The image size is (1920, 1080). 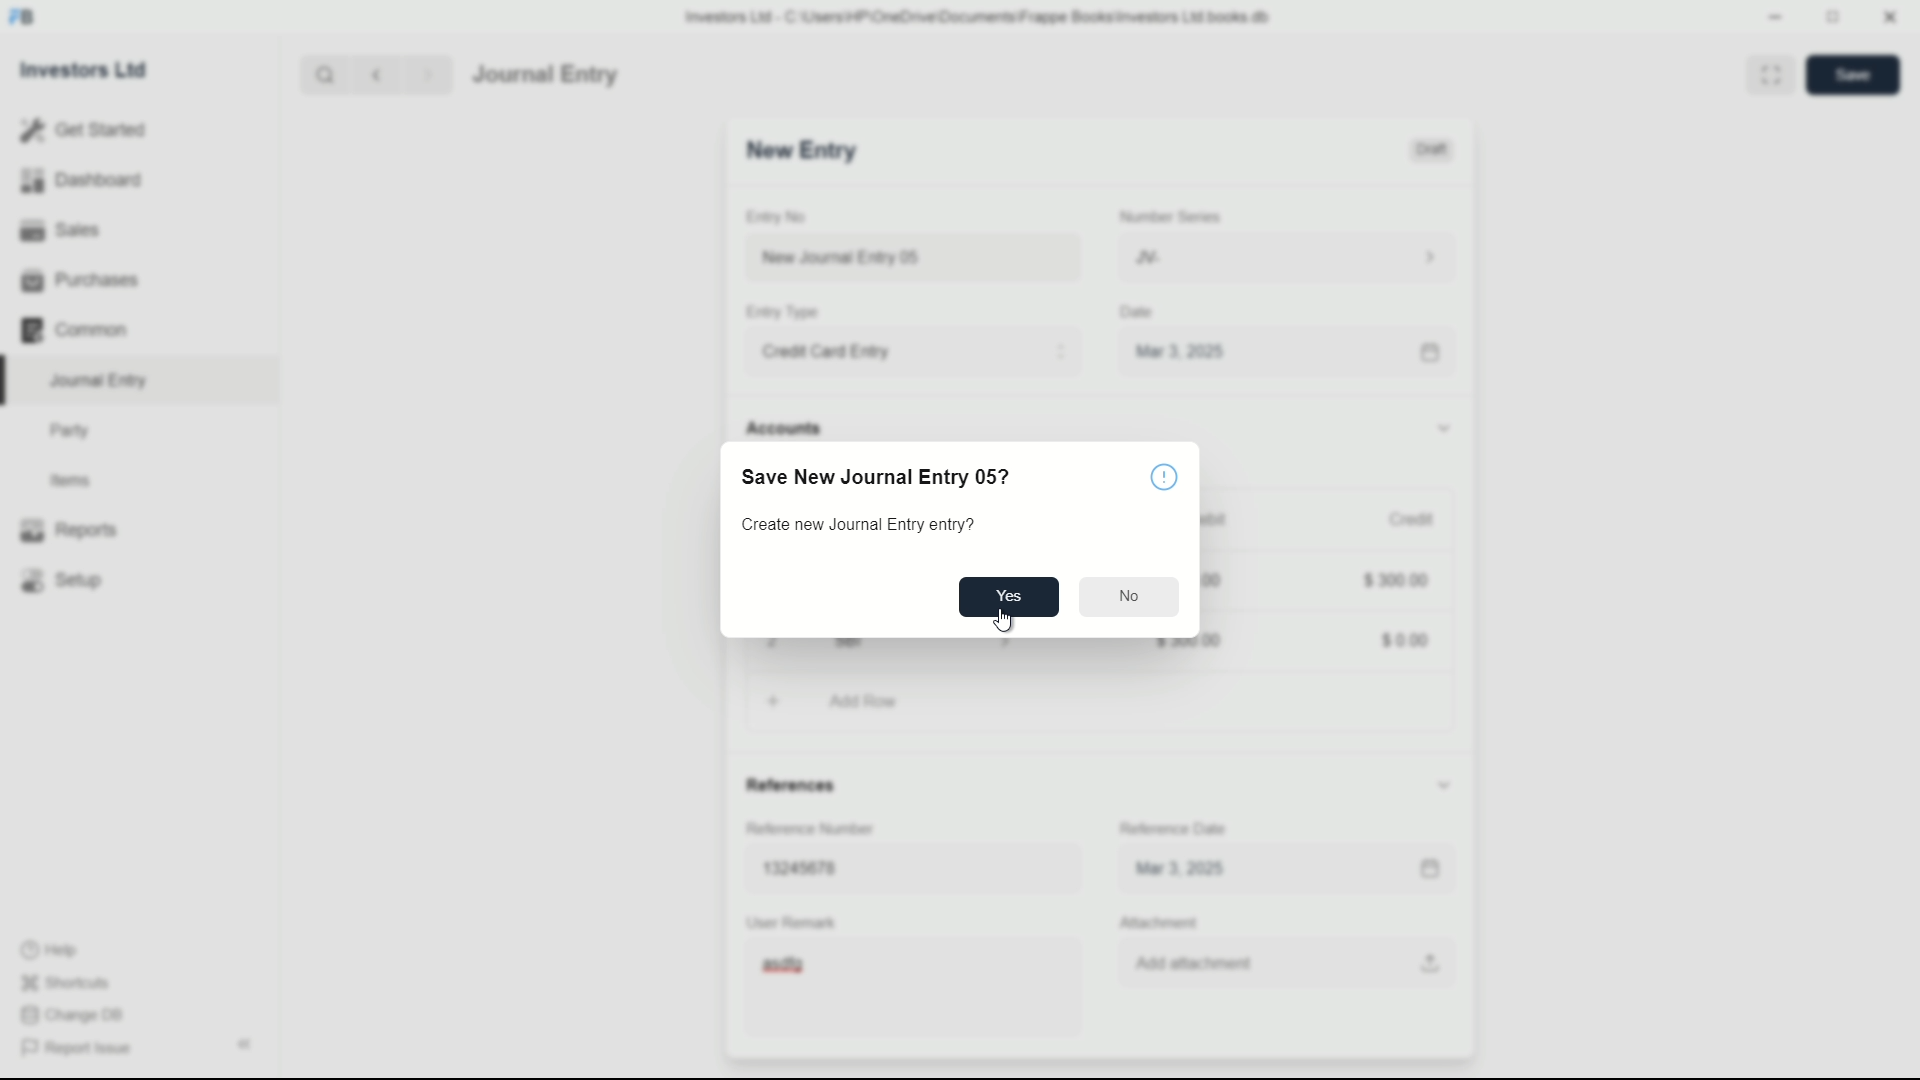 I want to click on info icon, so click(x=1160, y=474).